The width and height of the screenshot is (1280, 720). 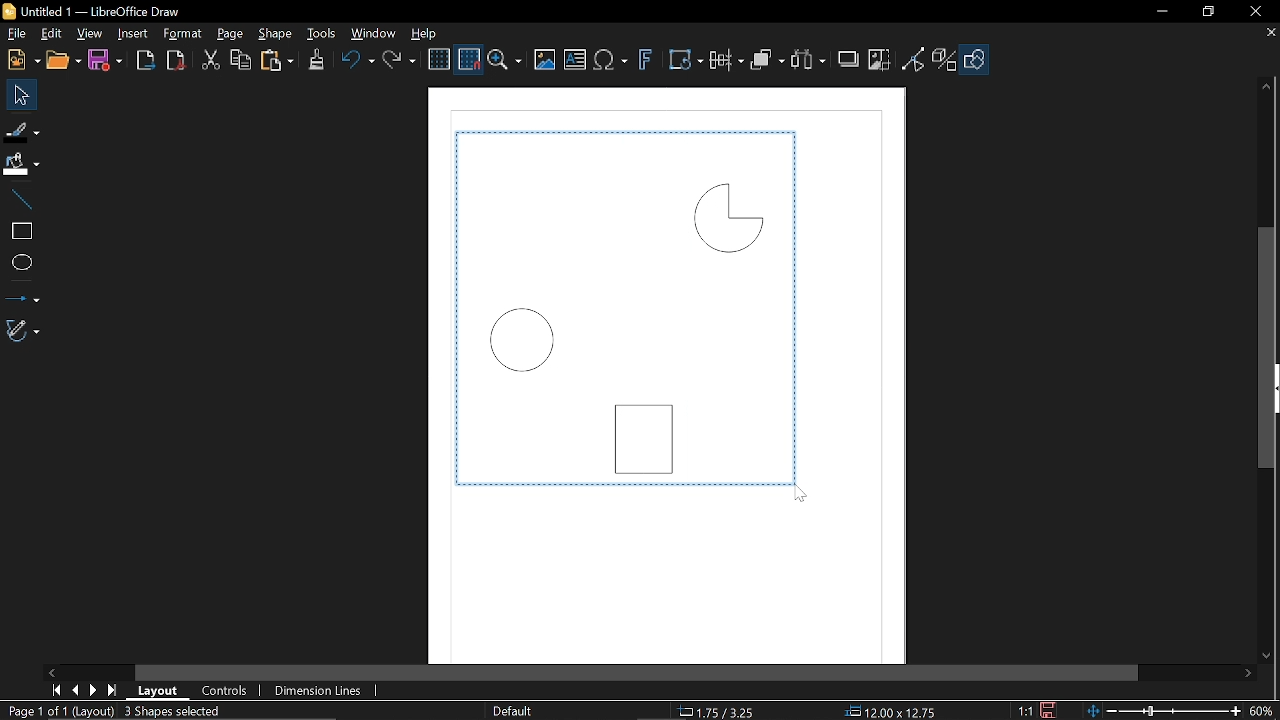 I want to click on Line around selected objects, so click(x=800, y=304).